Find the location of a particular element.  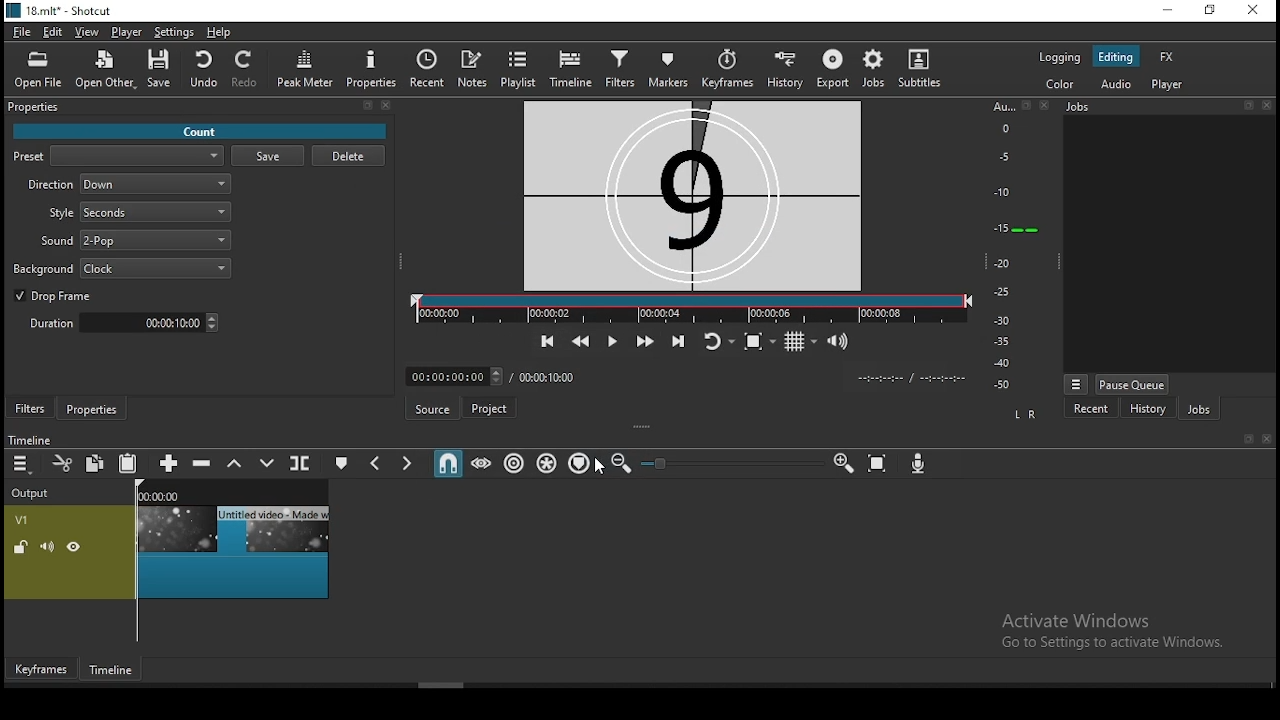

help is located at coordinates (222, 32).